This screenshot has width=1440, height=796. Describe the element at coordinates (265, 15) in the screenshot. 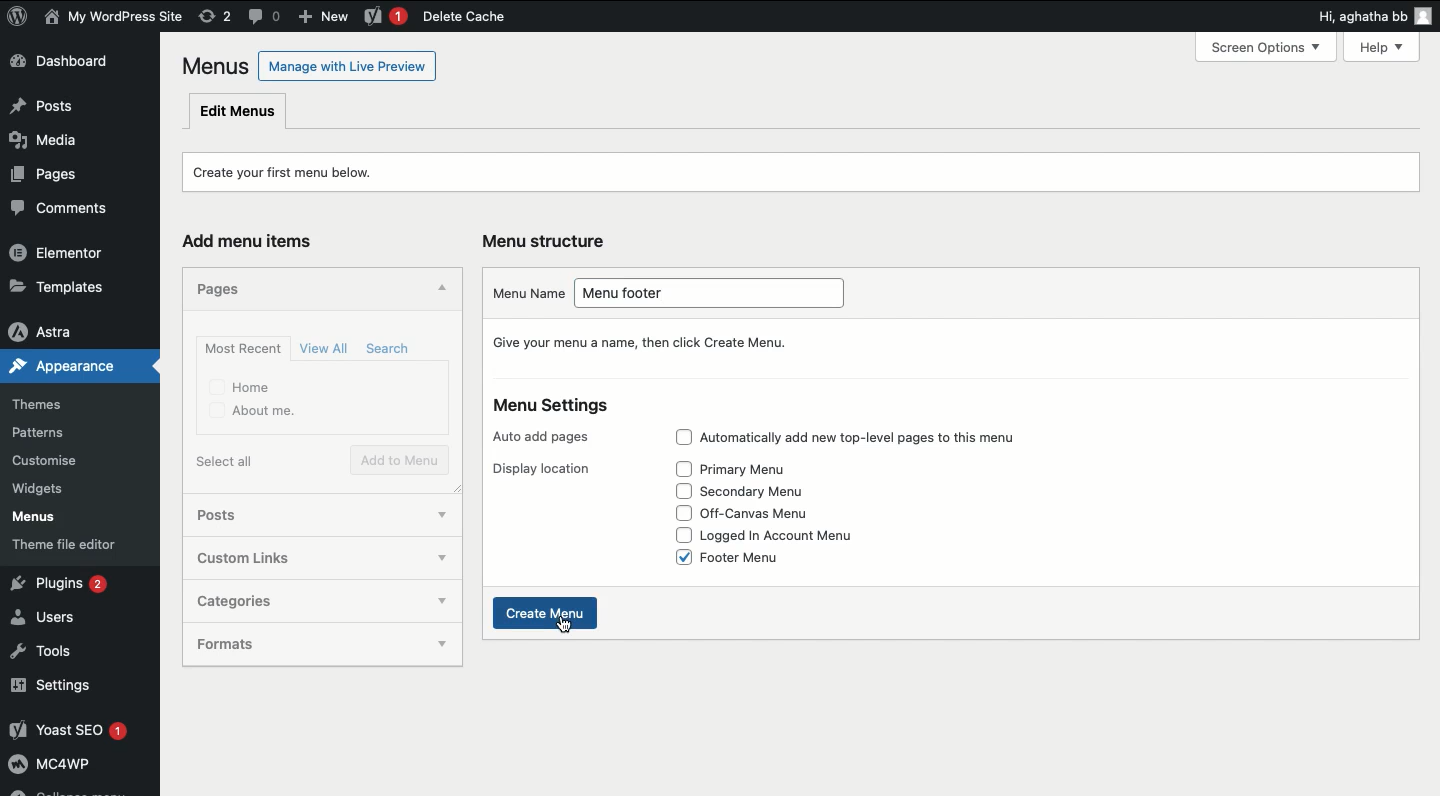

I see `Comment` at that location.